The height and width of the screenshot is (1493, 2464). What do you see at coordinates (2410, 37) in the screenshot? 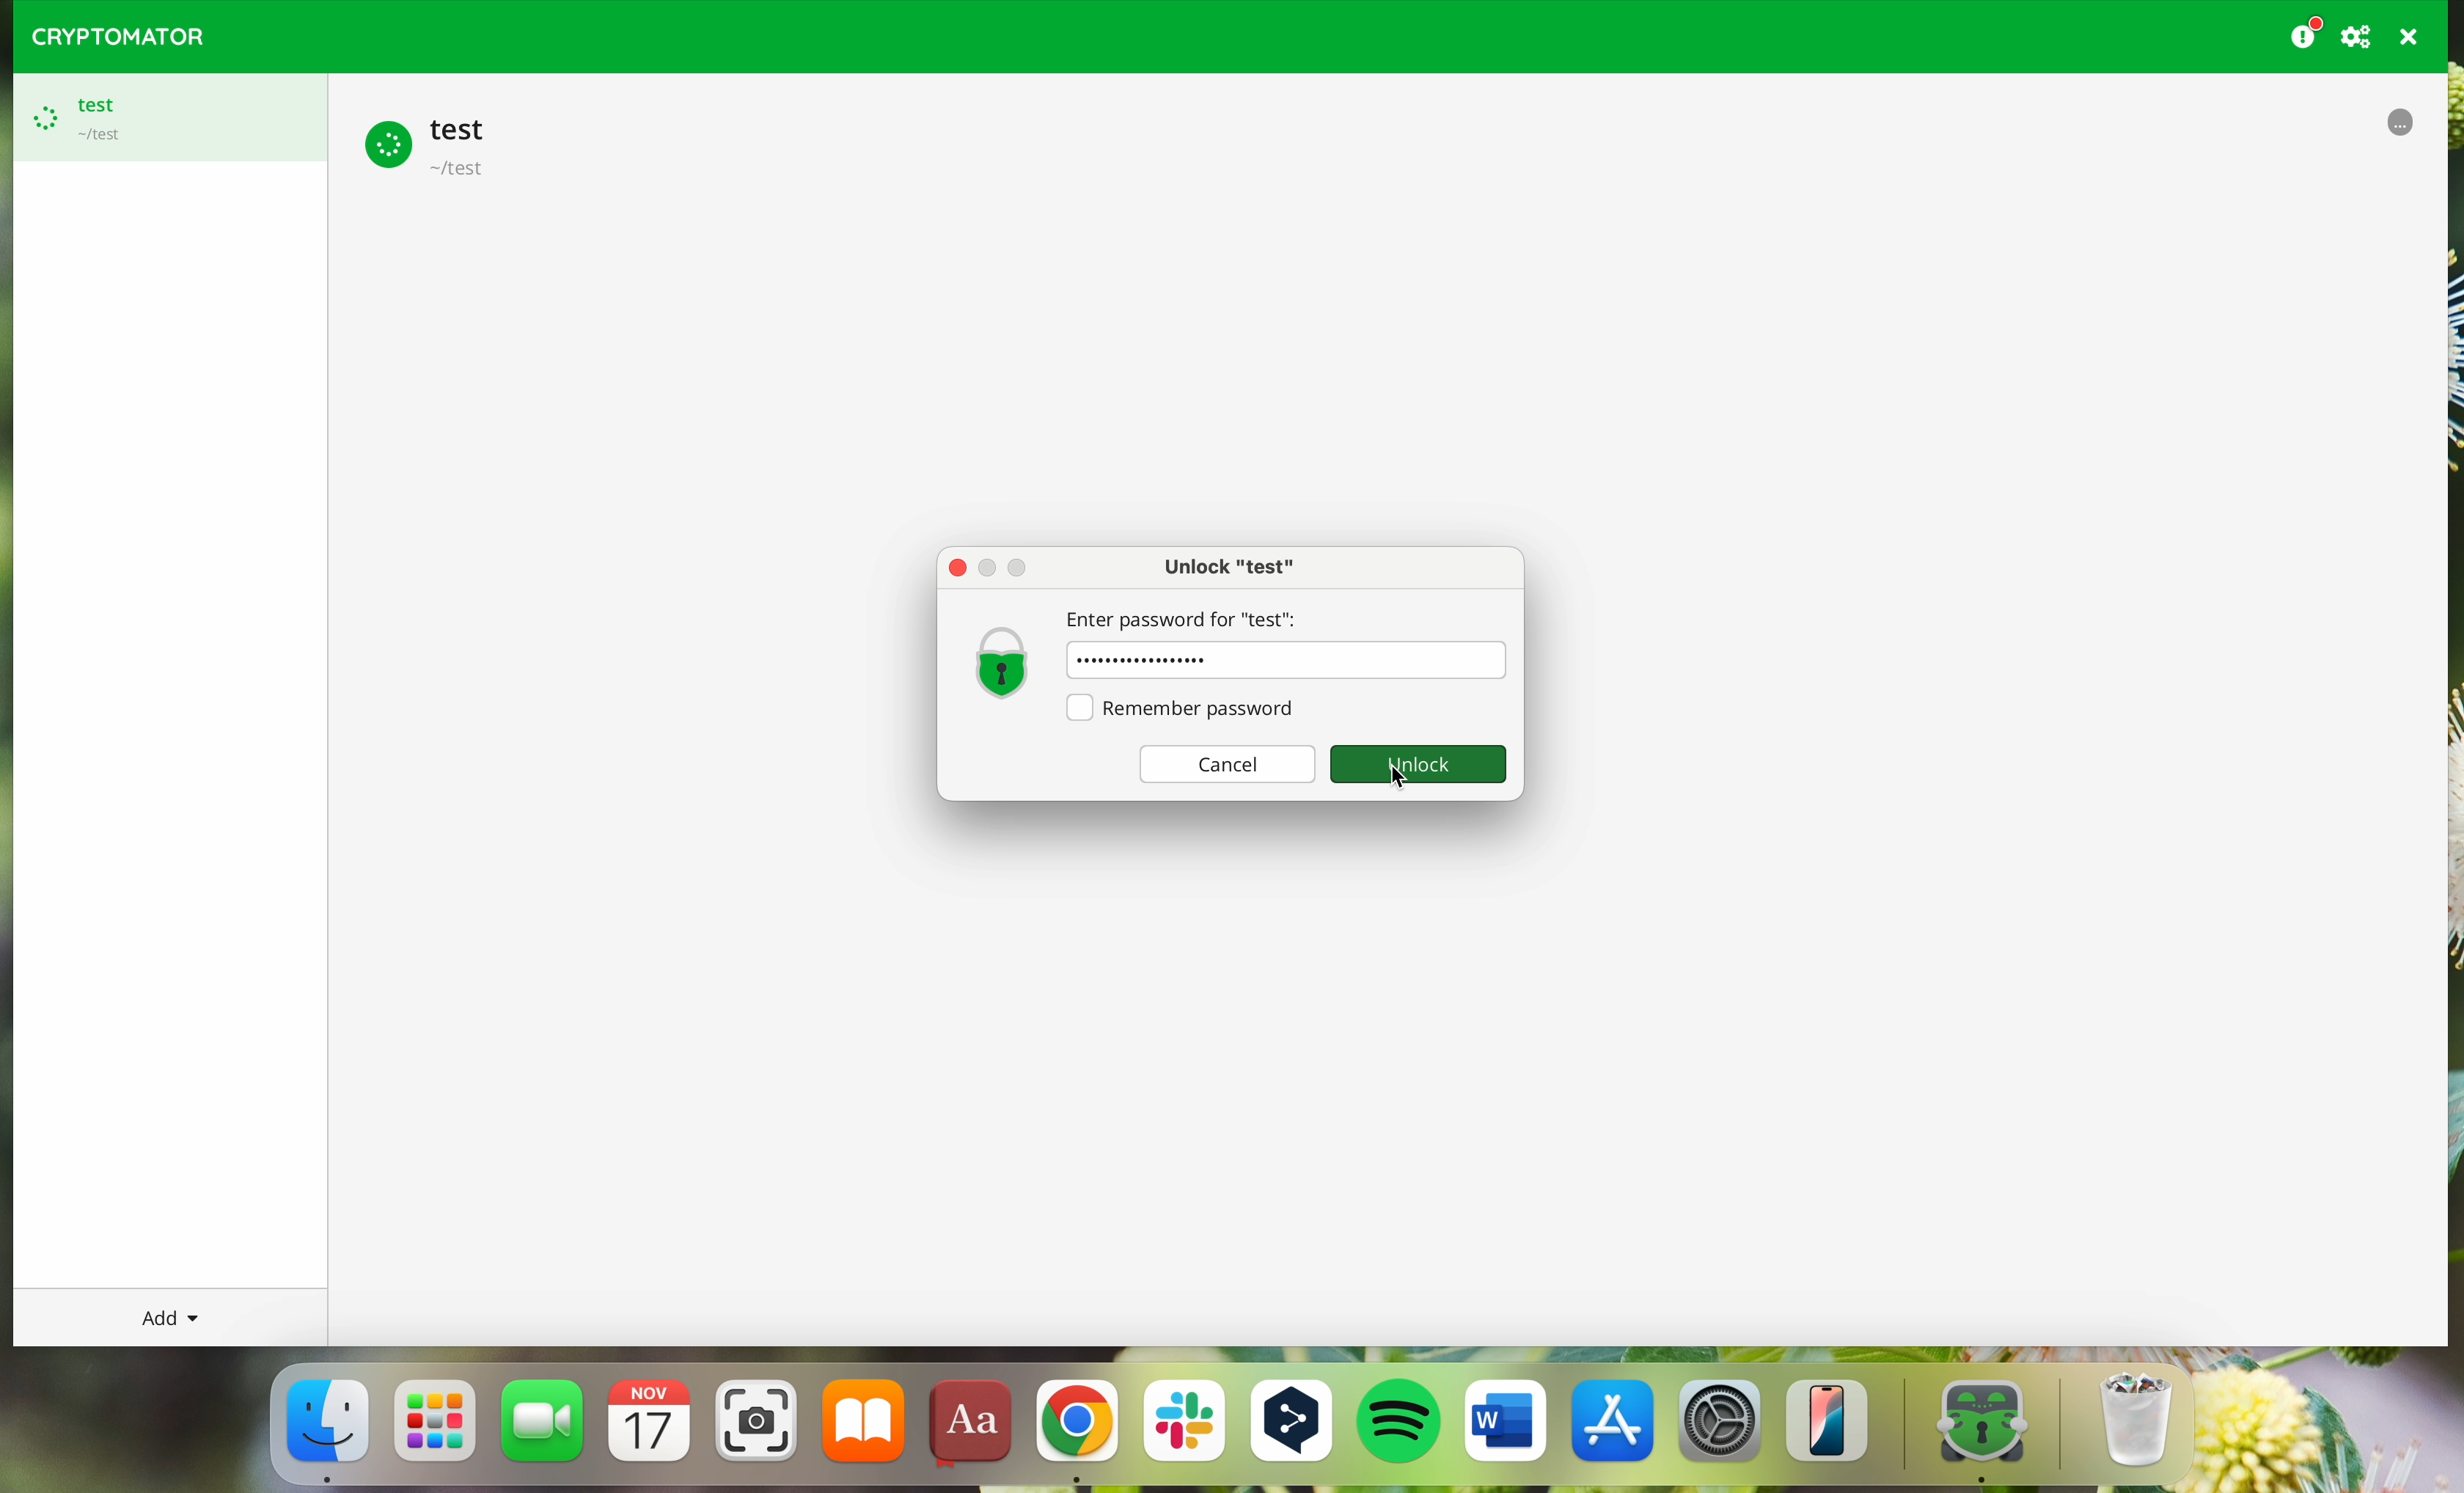
I see `quit program` at bounding box center [2410, 37].